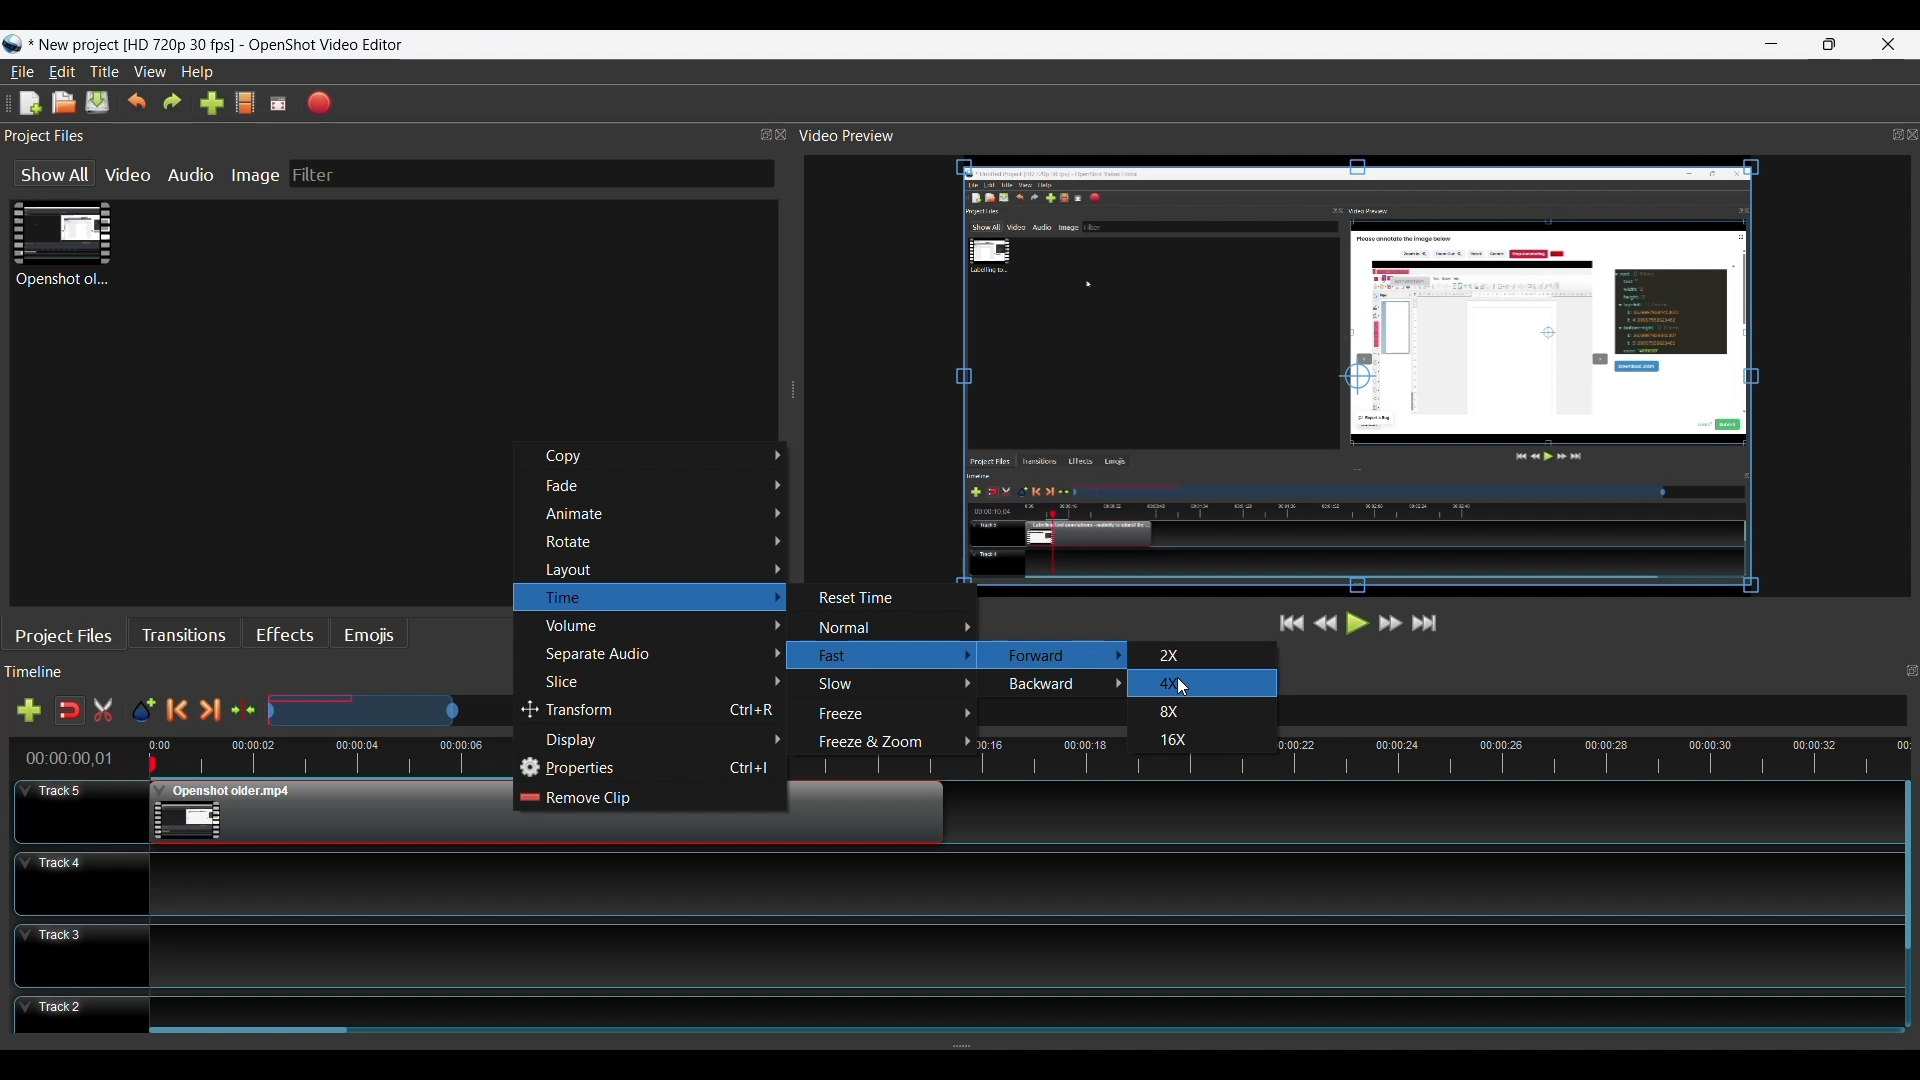  What do you see at coordinates (647, 799) in the screenshot?
I see `Remove Clip` at bounding box center [647, 799].